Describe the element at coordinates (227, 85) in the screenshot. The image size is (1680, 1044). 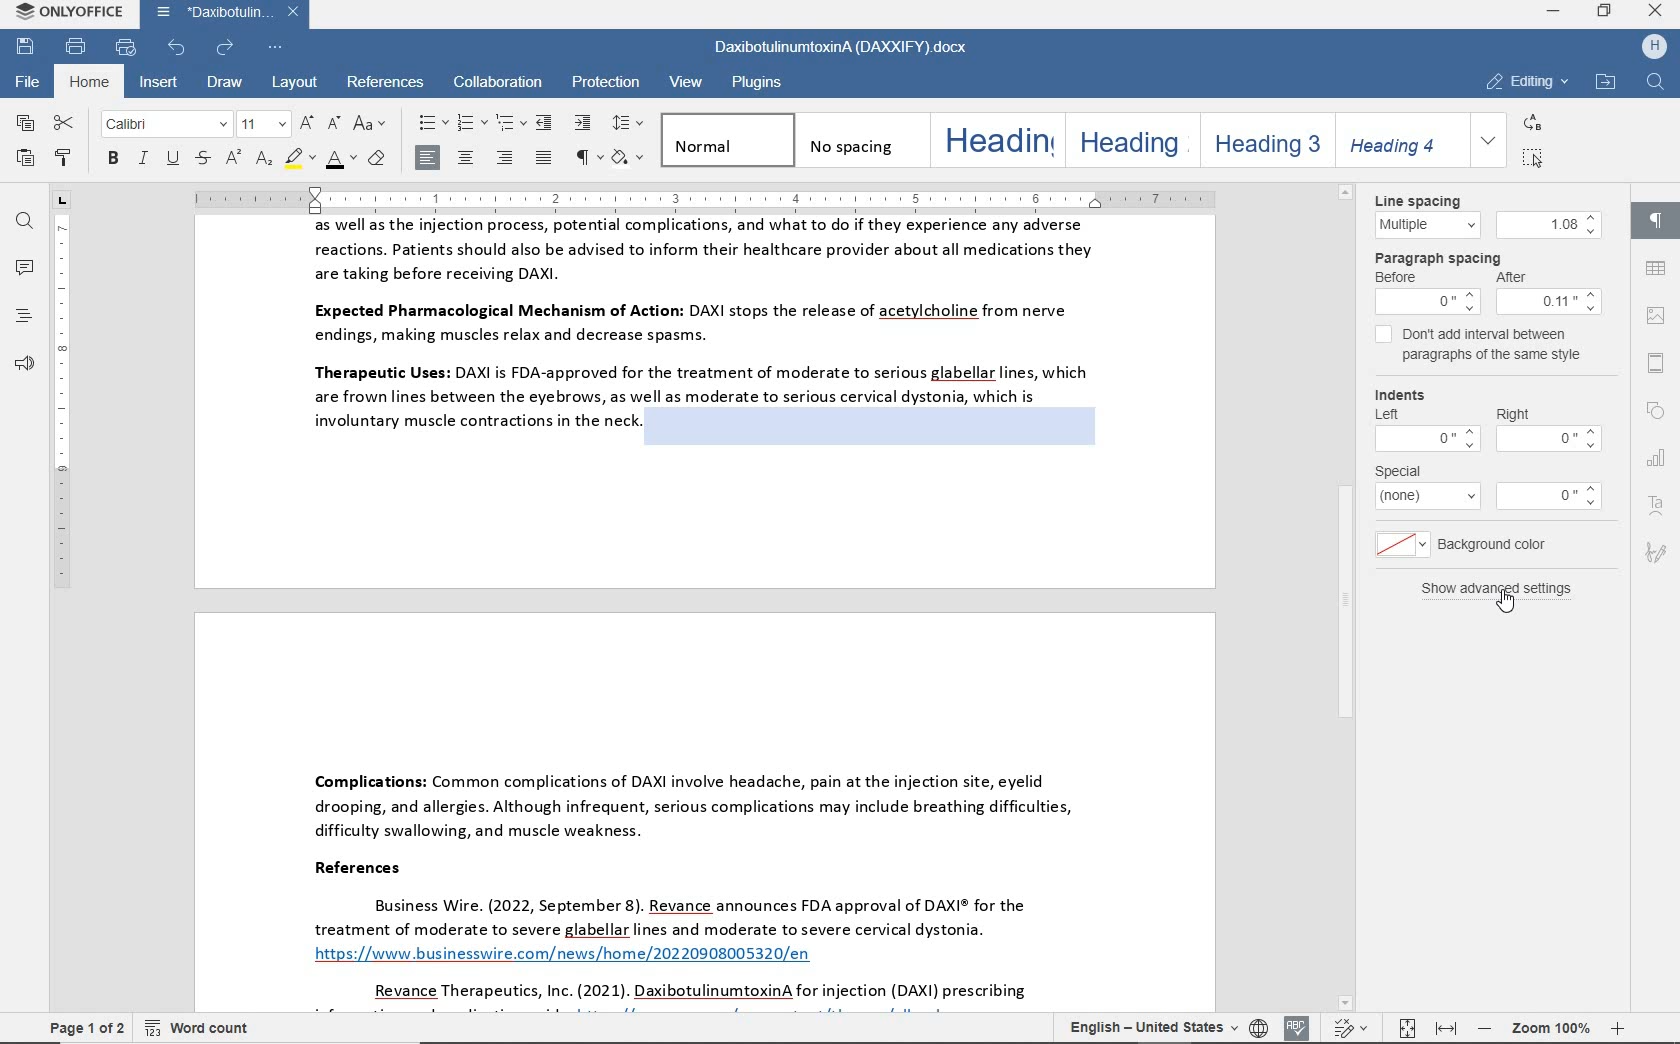
I see `draw` at that location.